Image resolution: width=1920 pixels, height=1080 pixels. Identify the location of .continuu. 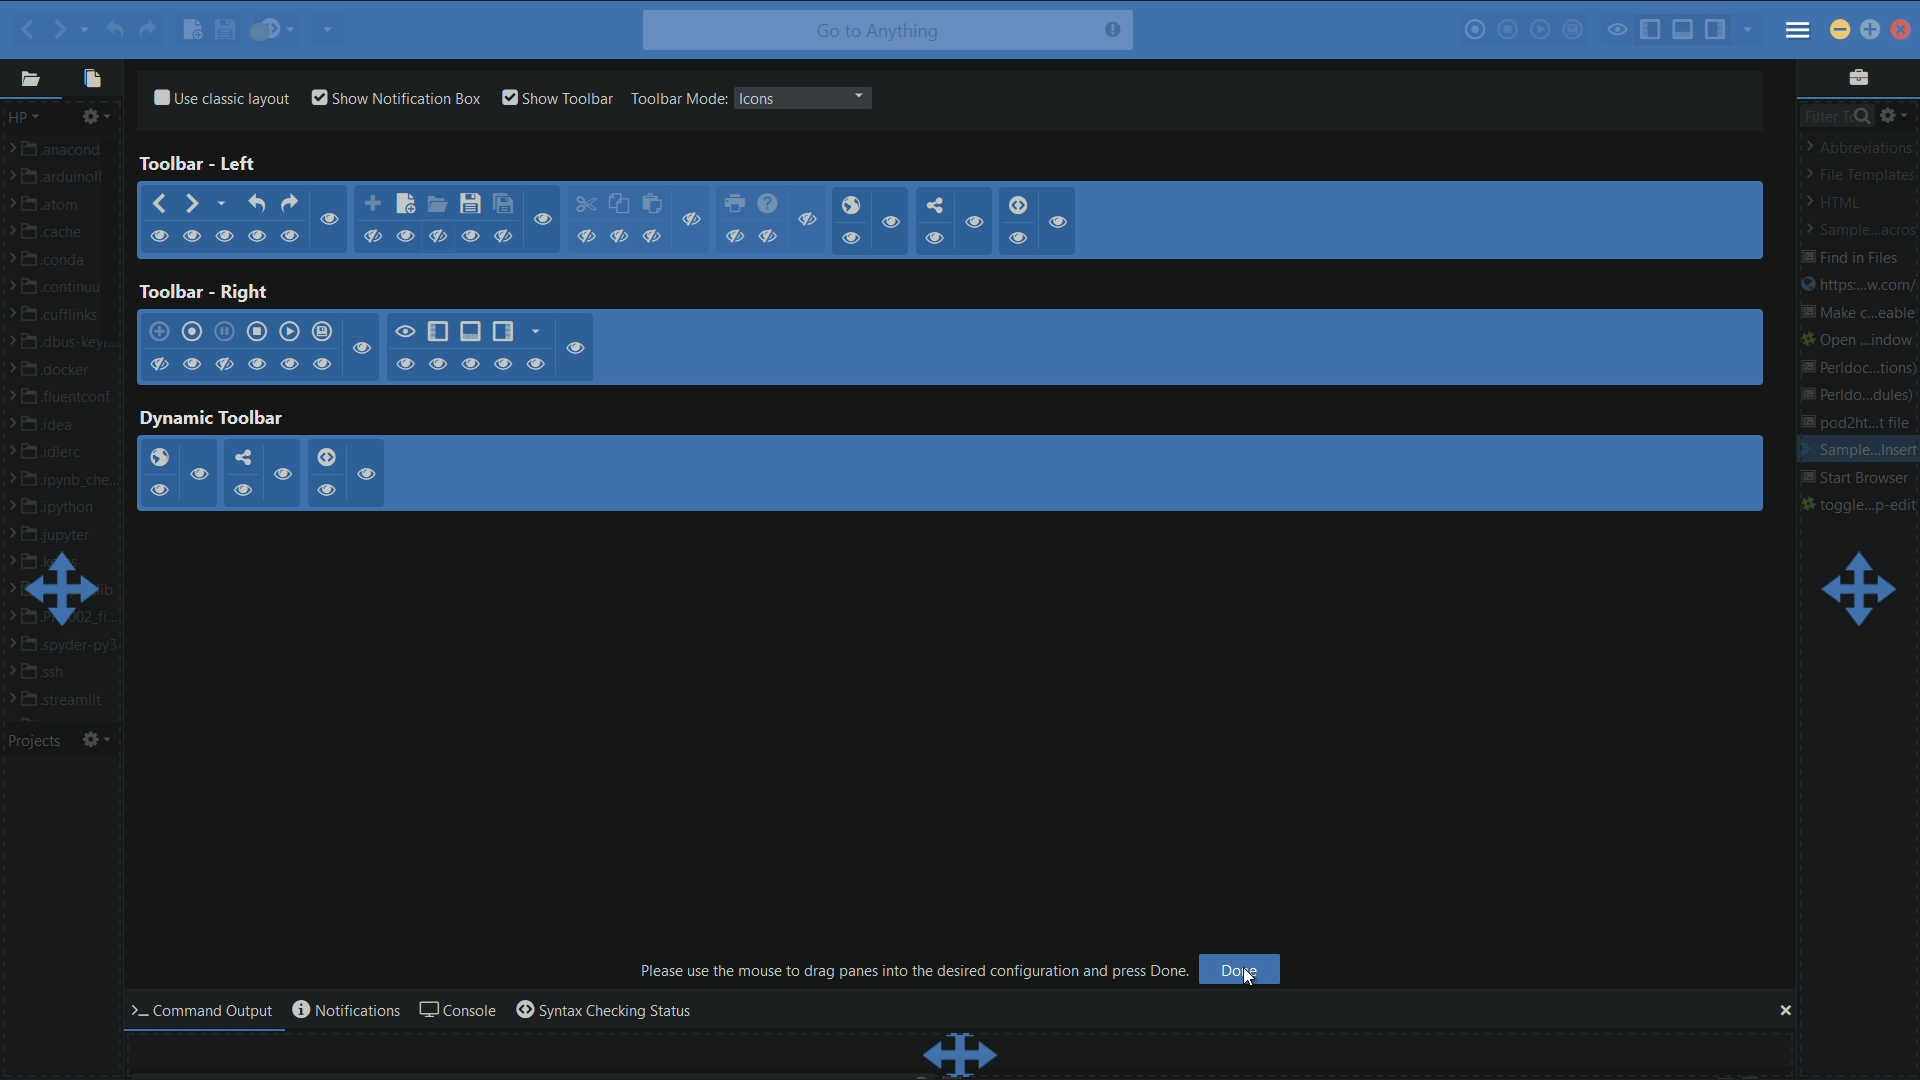
(70, 289).